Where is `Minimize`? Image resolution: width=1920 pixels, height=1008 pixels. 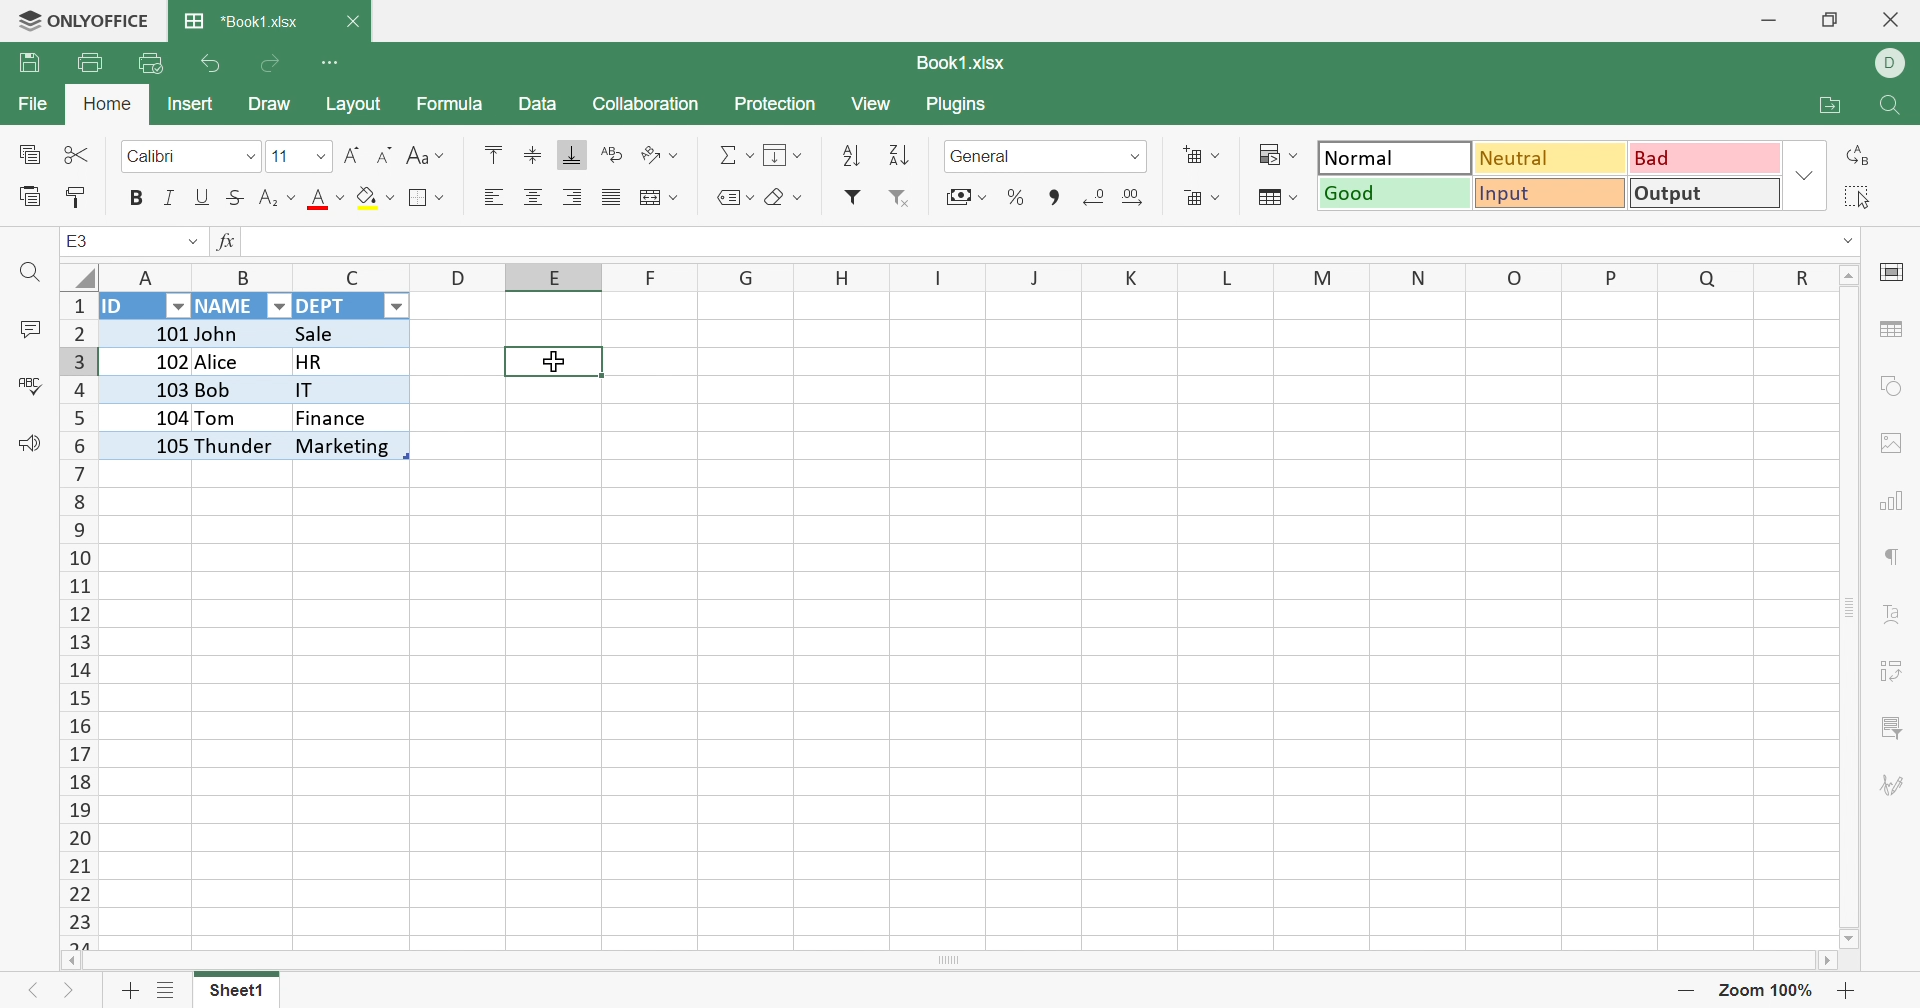 Minimize is located at coordinates (1766, 21).